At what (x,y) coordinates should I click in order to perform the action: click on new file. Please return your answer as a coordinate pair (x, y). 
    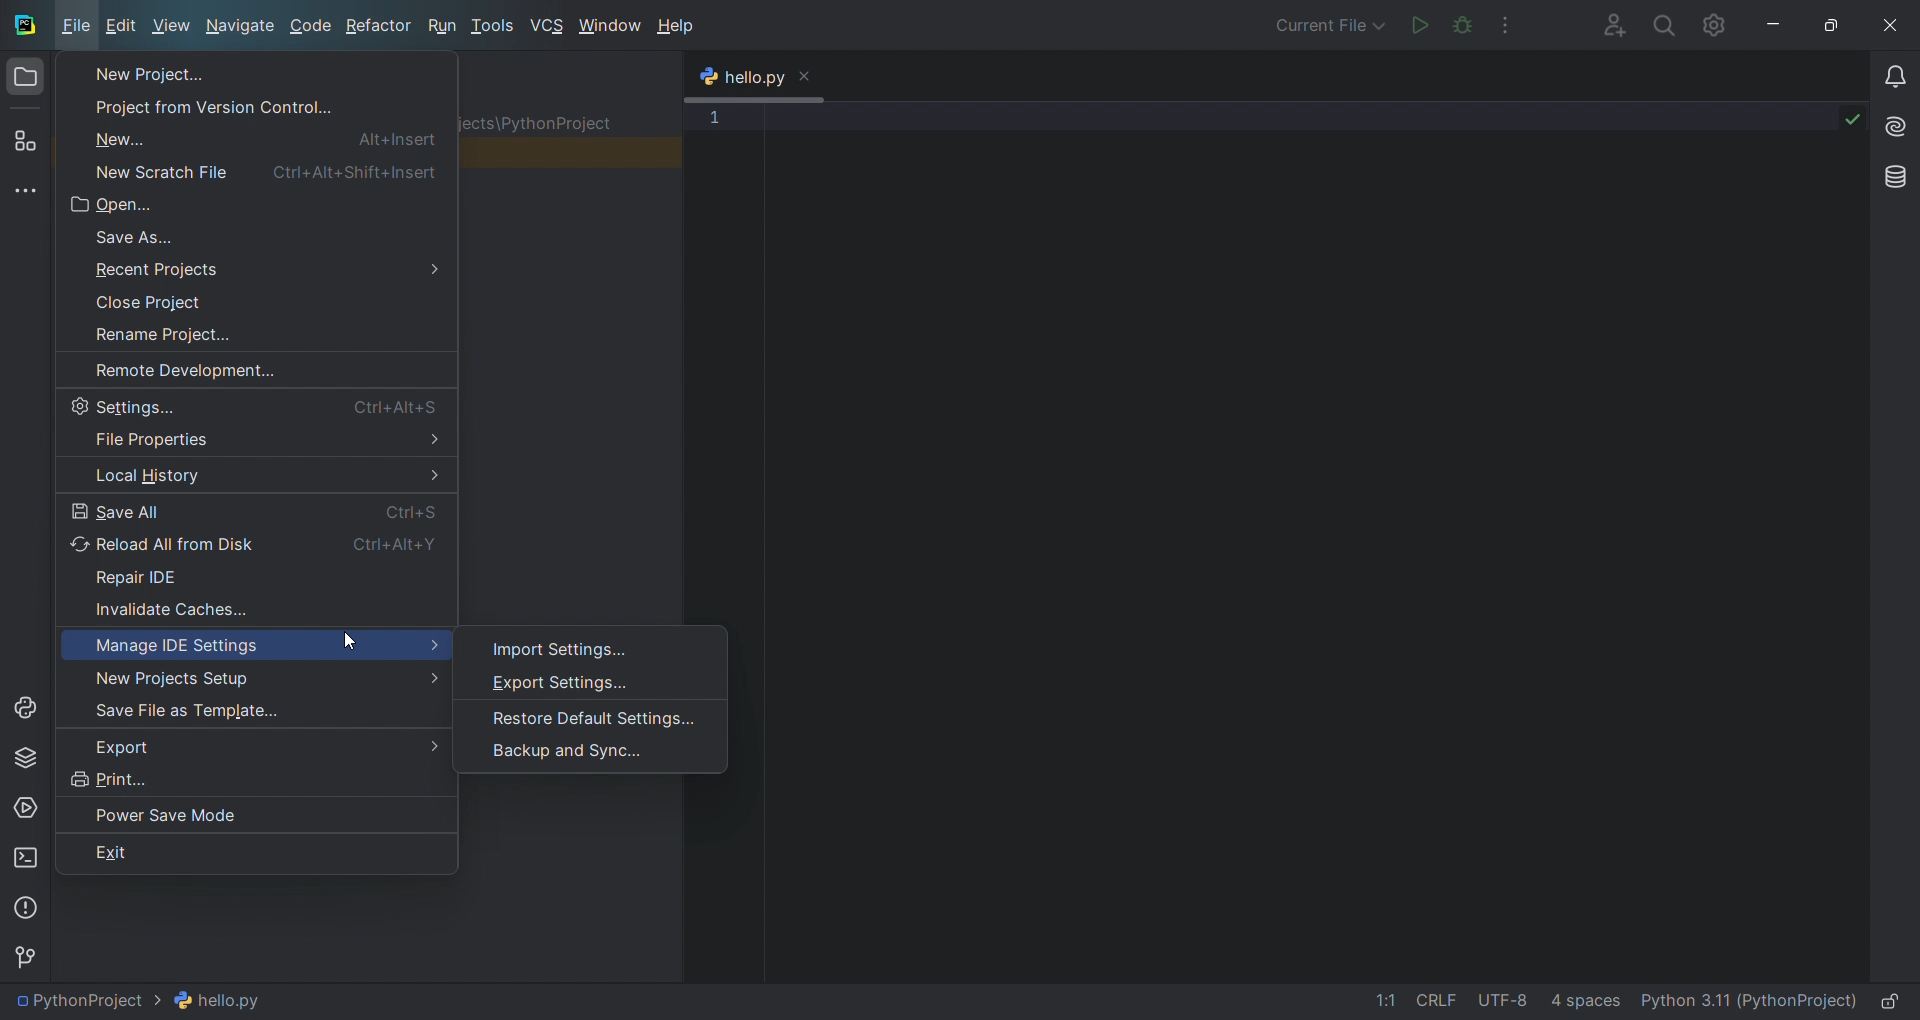
    Looking at the image, I should click on (253, 168).